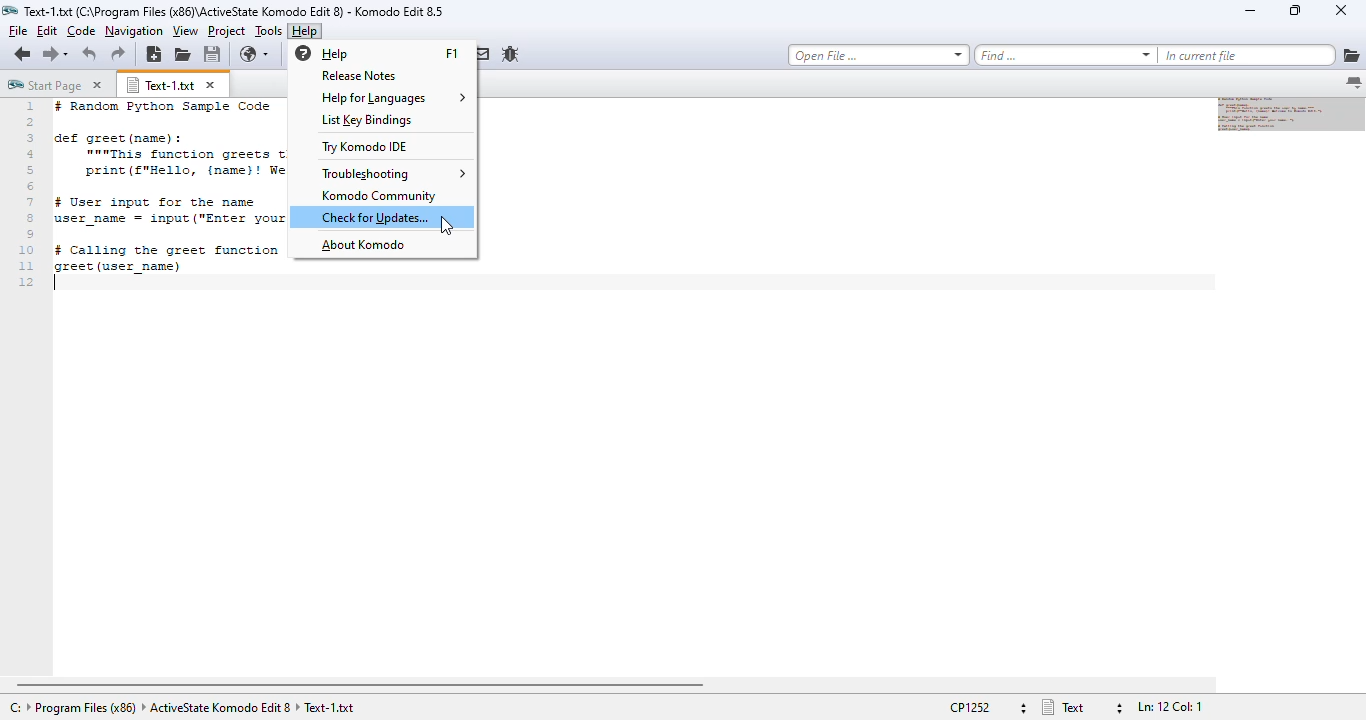 This screenshot has height=720, width=1366. Describe the element at coordinates (168, 186) in the screenshot. I see `text` at that location.